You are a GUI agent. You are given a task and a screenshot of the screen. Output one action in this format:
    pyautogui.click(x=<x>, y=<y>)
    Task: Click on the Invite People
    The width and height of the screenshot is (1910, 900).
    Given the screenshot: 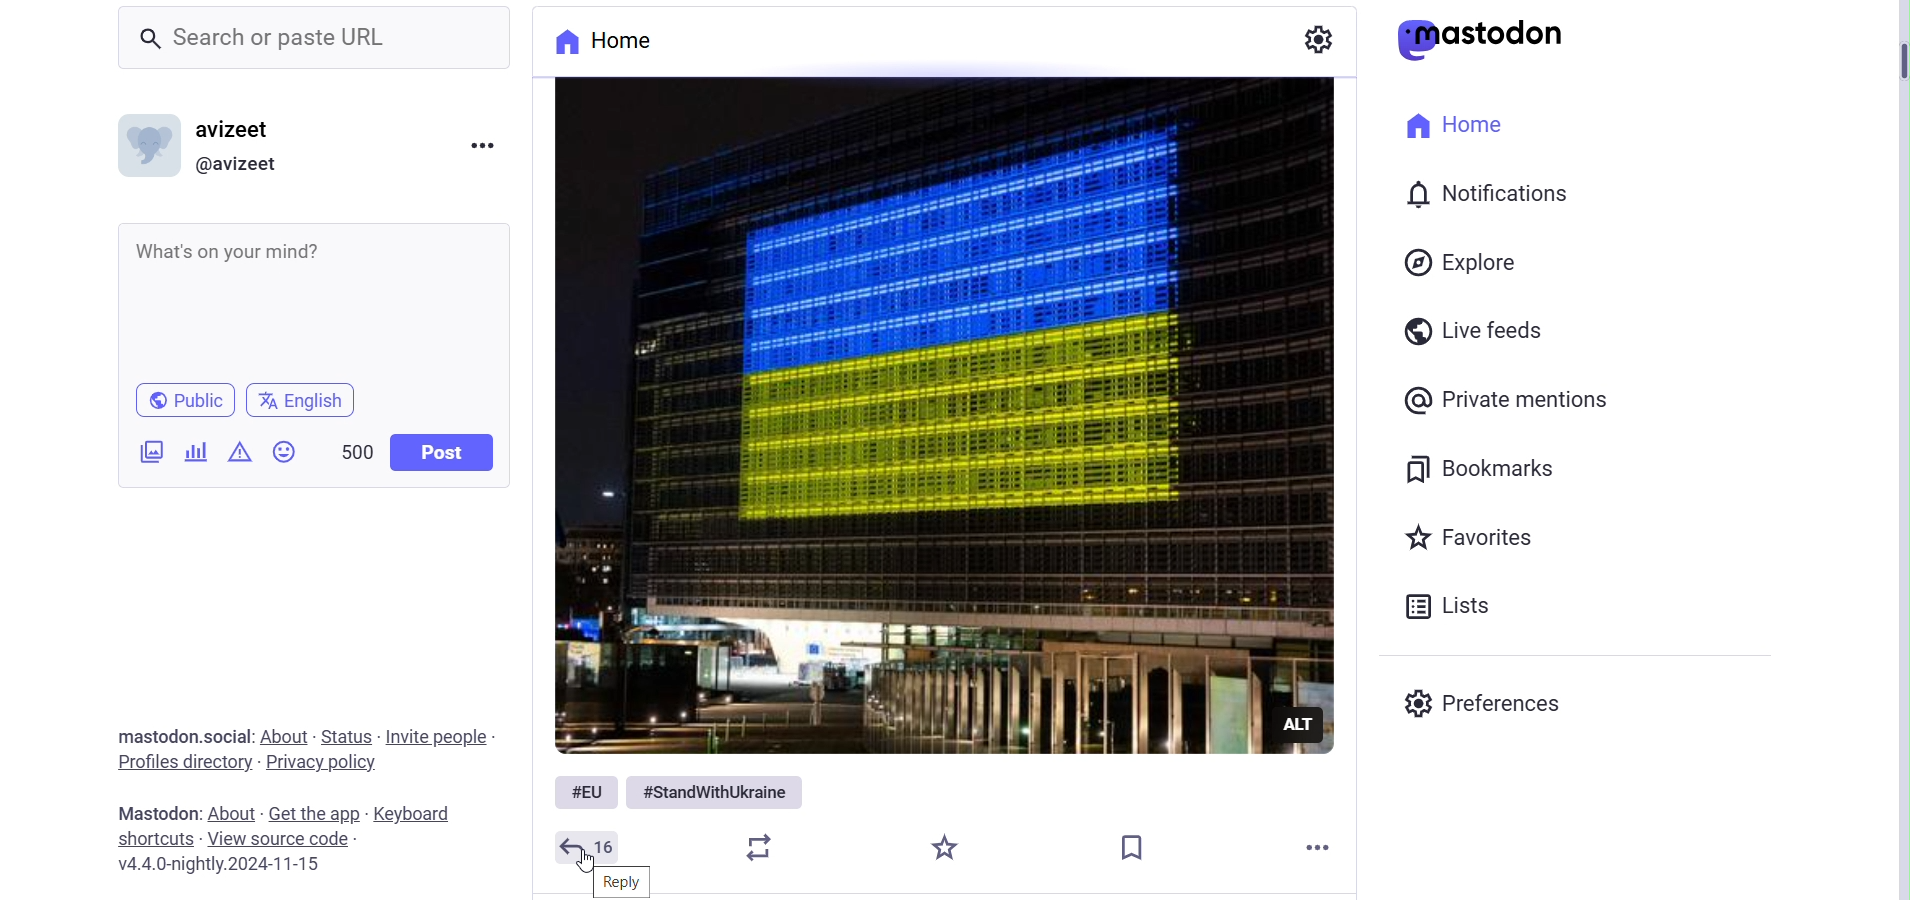 What is the action you would take?
    pyautogui.click(x=436, y=738)
    